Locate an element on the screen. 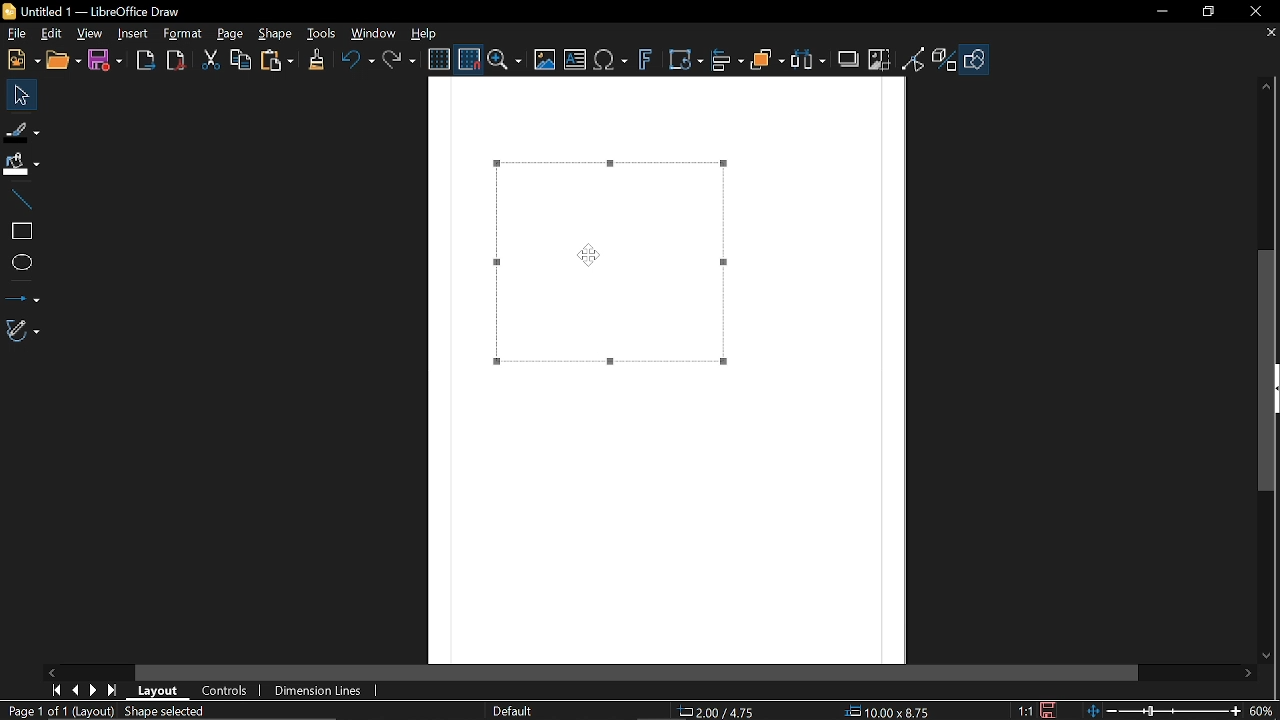  Size is located at coordinates (894, 712).